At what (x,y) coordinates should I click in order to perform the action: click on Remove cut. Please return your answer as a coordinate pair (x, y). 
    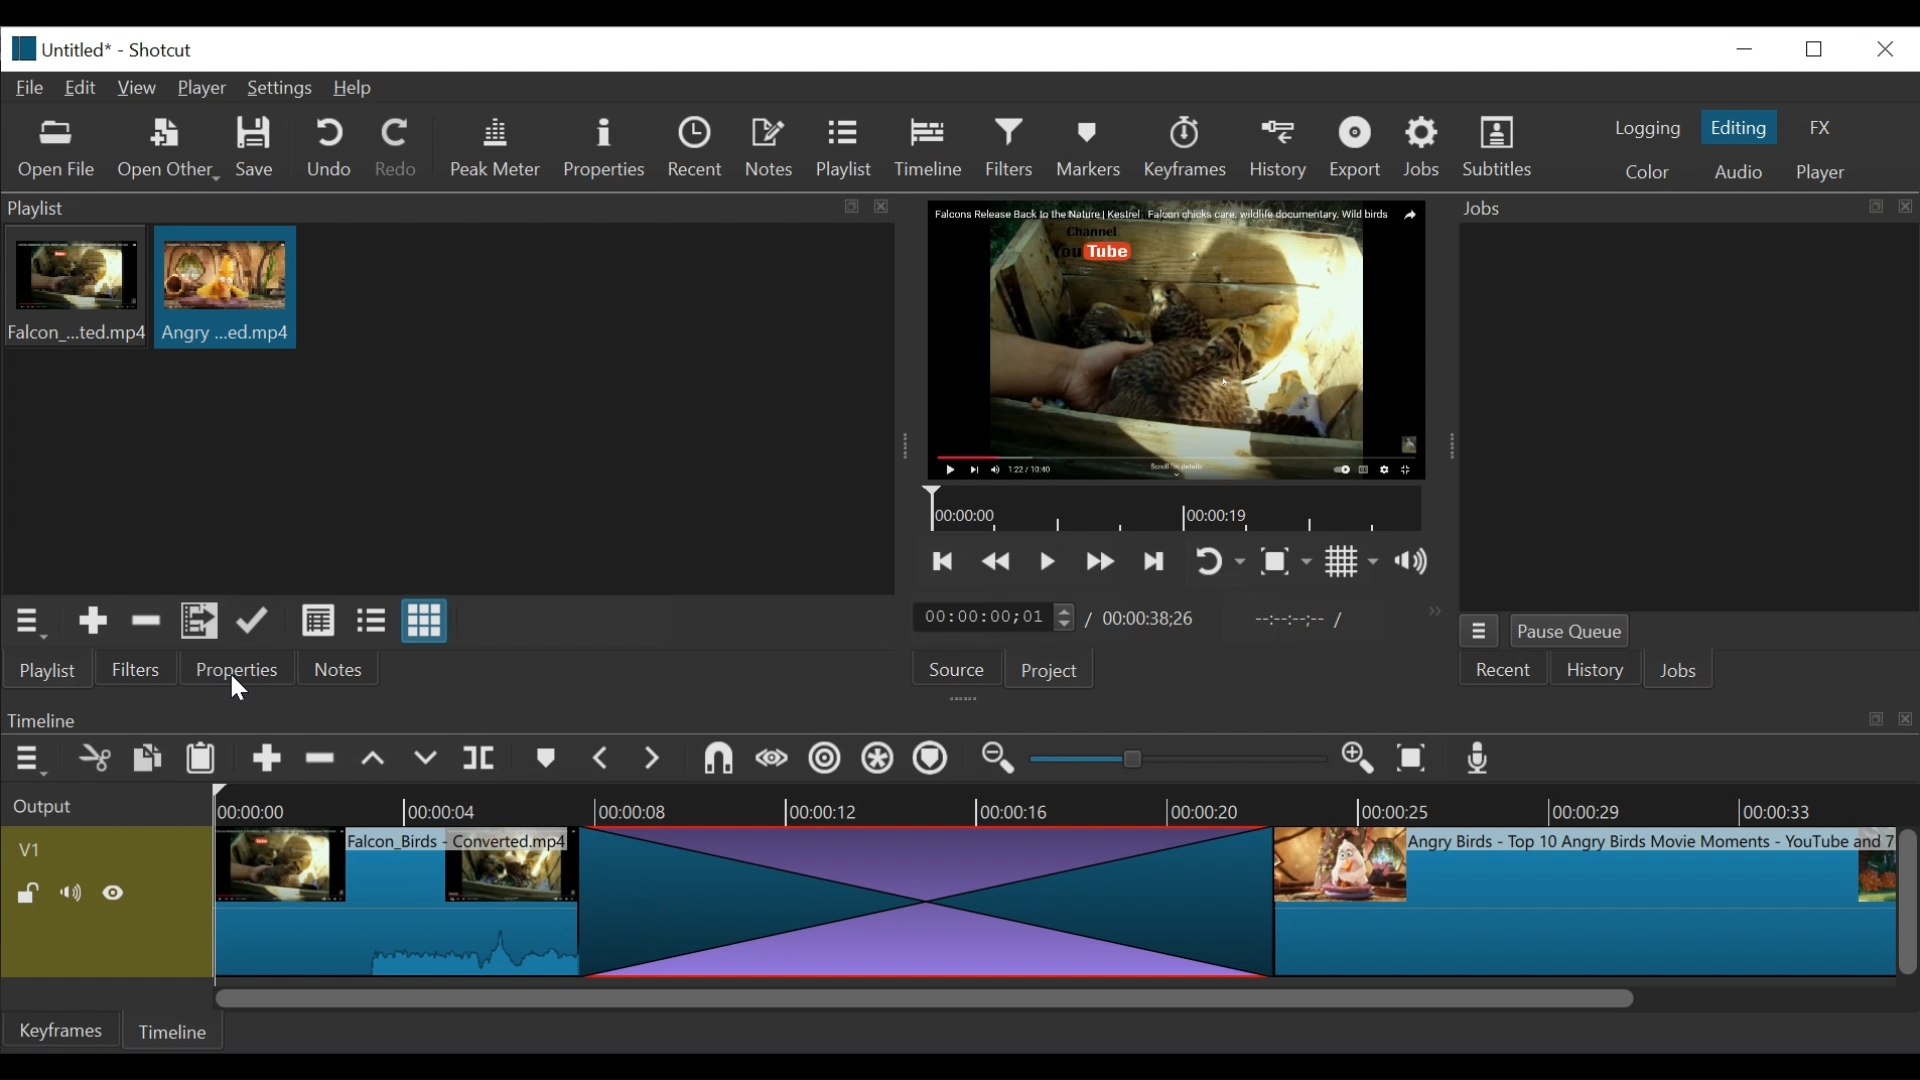
    Looking at the image, I should click on (146, 624).